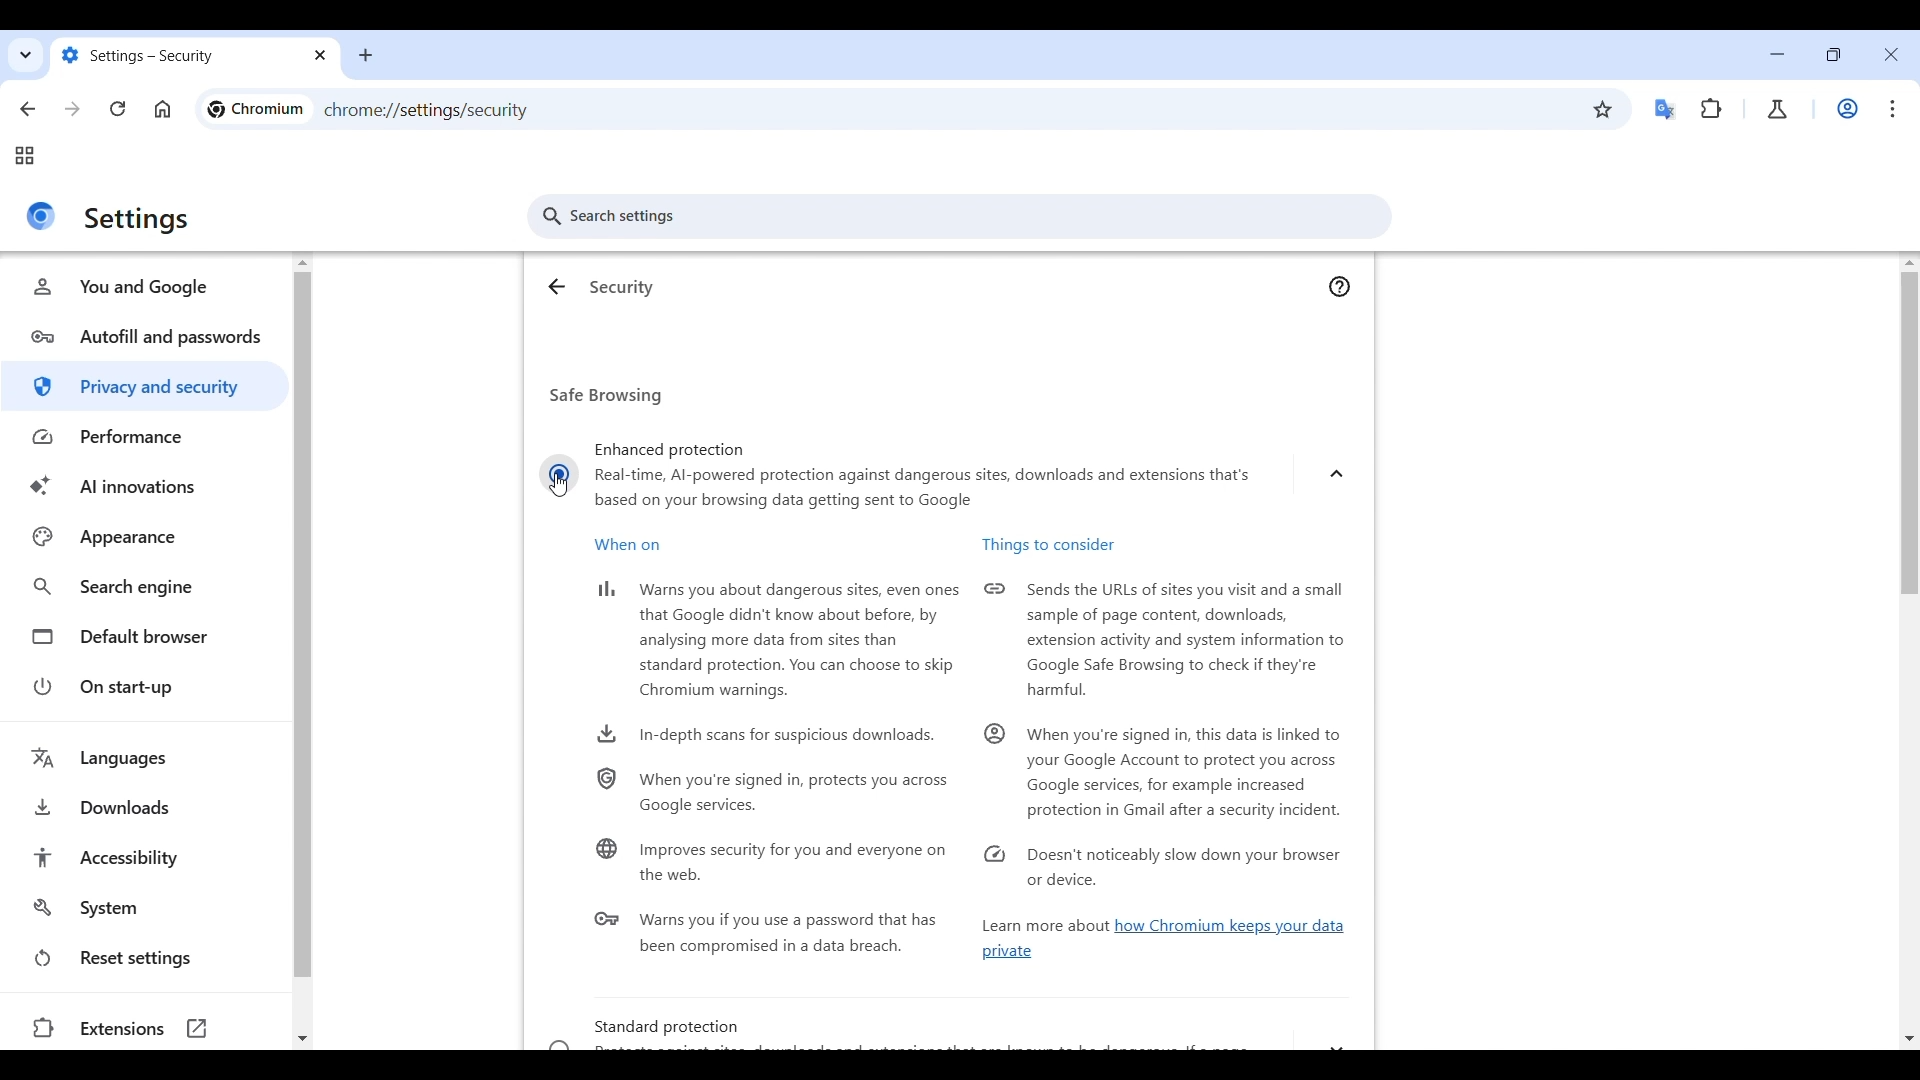 The width and height of the screenshot is (1920, 1080). Describe the element at coordinates (72, 109) in the screenshot. I see `Go forward` at that location.